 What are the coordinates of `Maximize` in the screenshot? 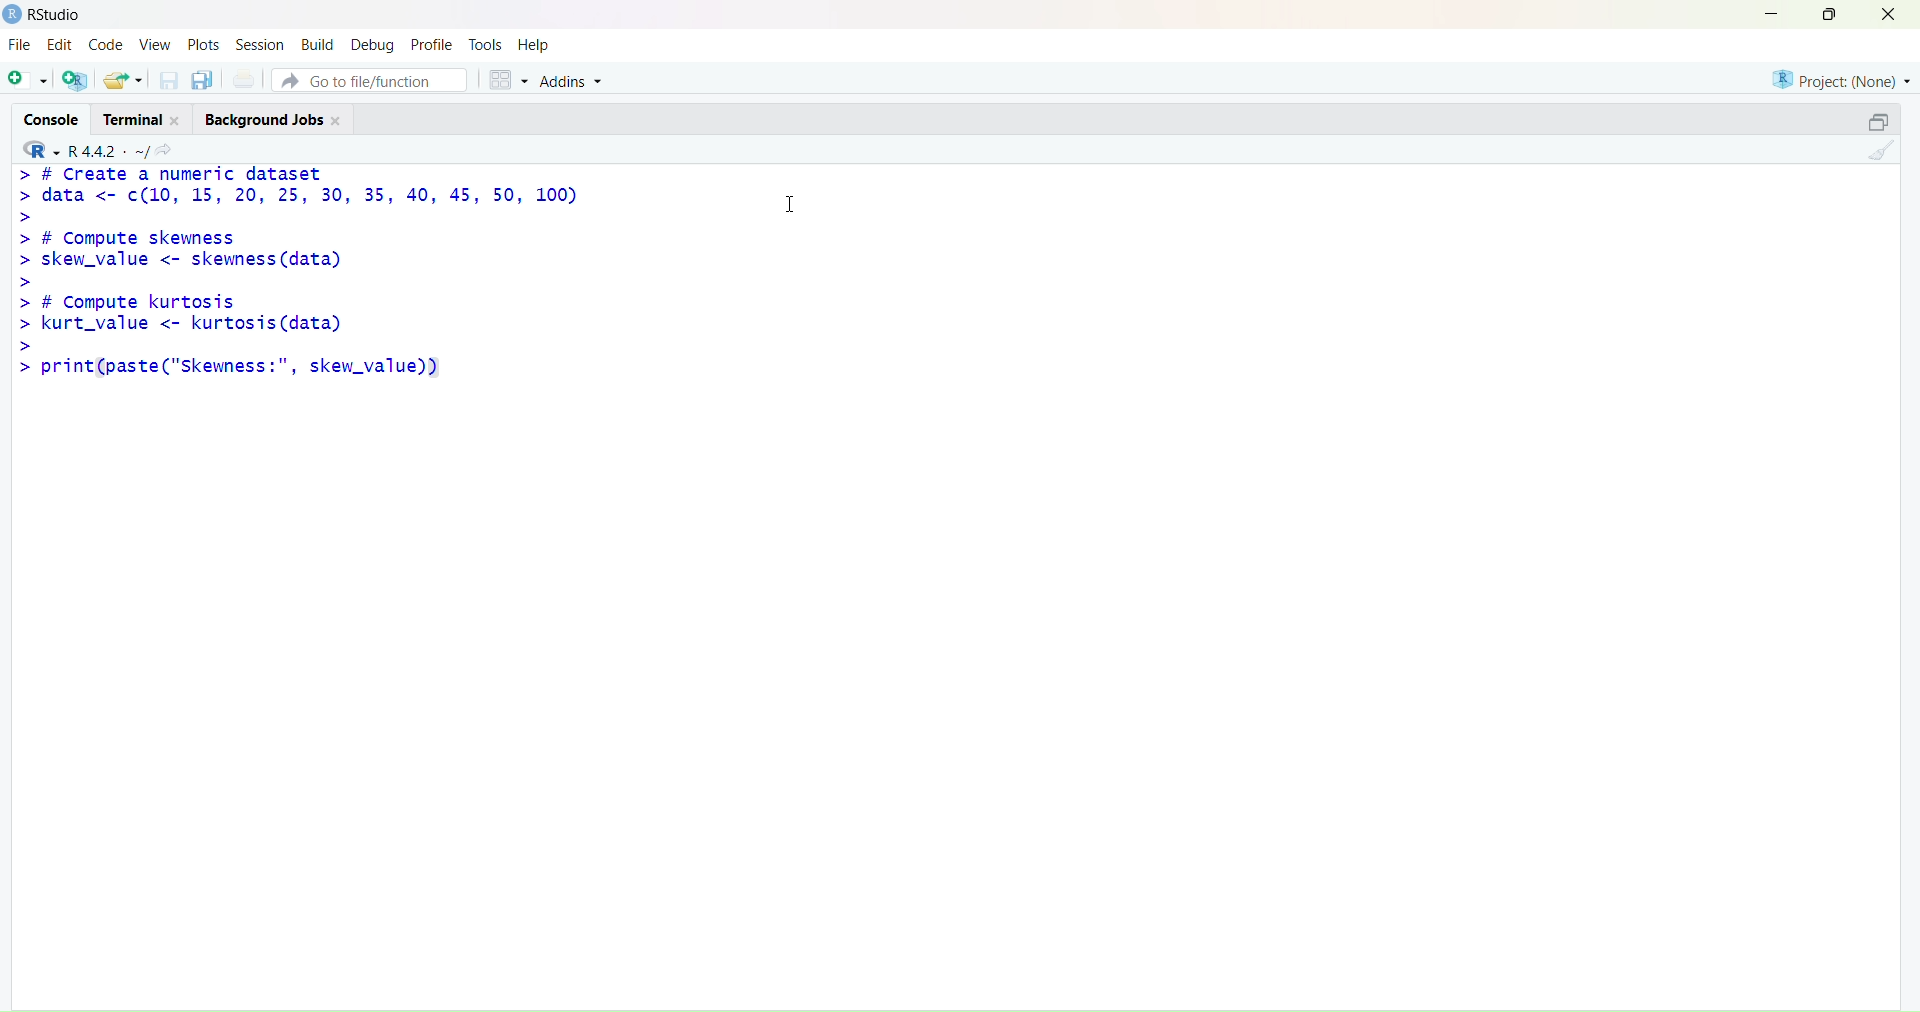 It's located at (1829, 17).